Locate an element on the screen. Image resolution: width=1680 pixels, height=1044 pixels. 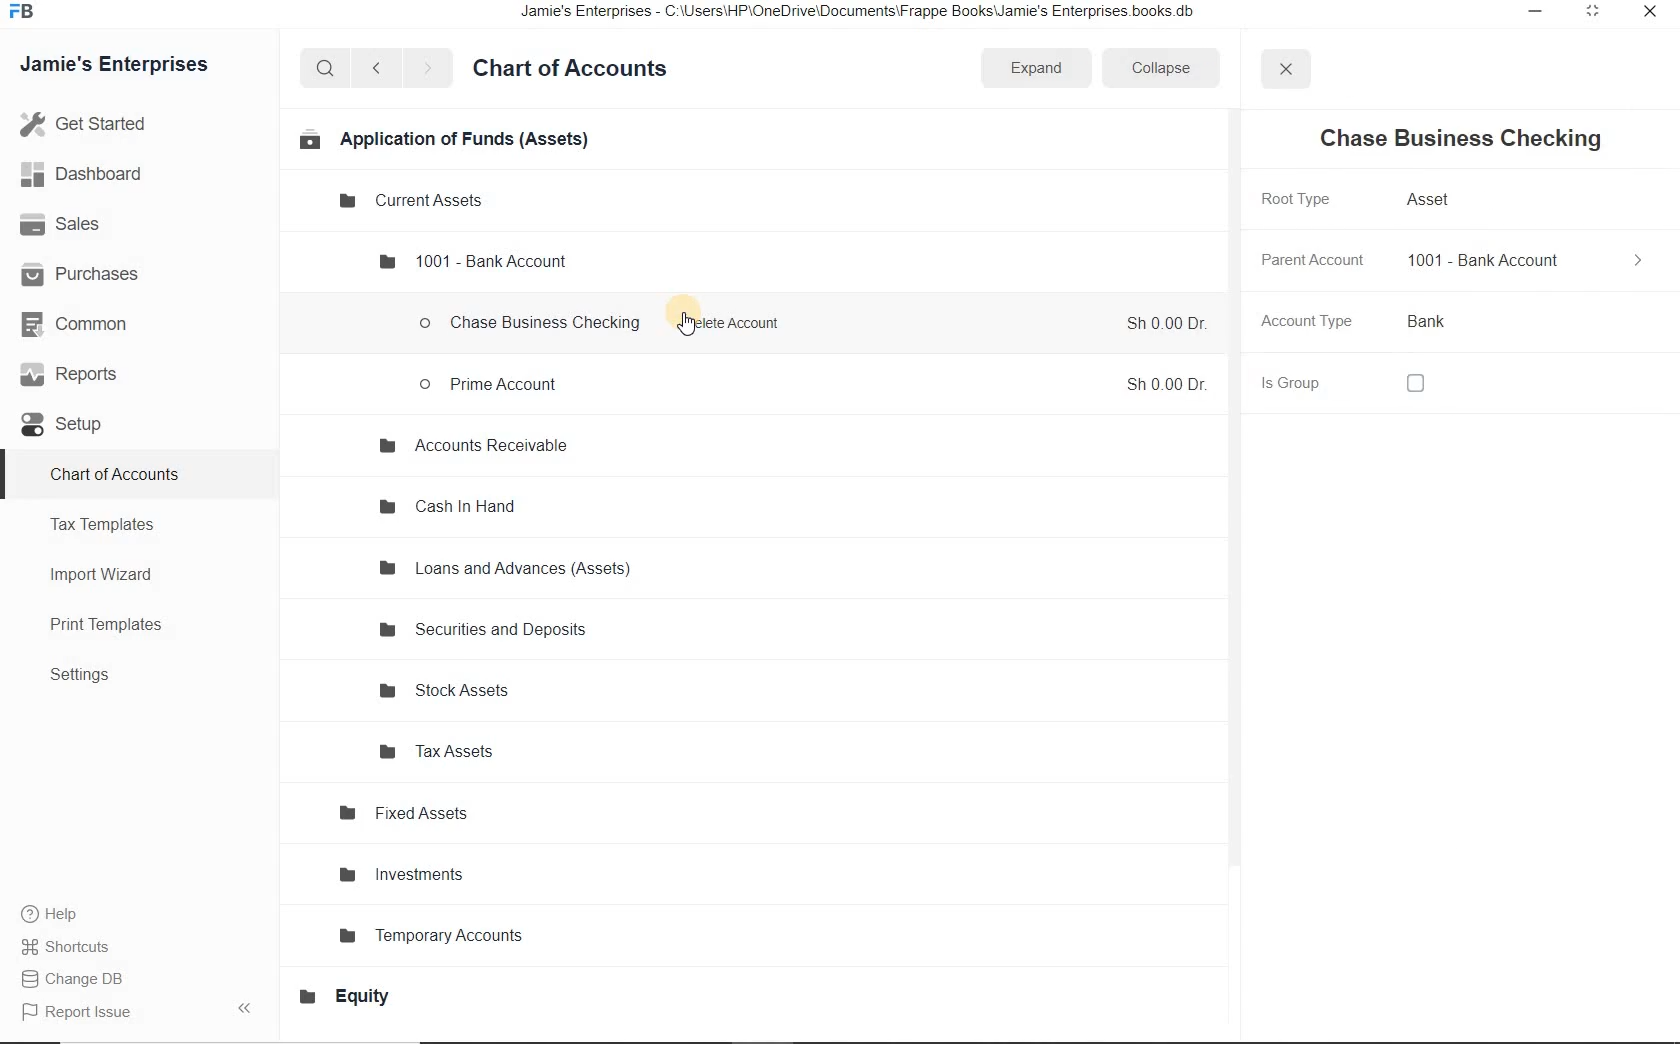
Equity is located at coordinates (355, 996).